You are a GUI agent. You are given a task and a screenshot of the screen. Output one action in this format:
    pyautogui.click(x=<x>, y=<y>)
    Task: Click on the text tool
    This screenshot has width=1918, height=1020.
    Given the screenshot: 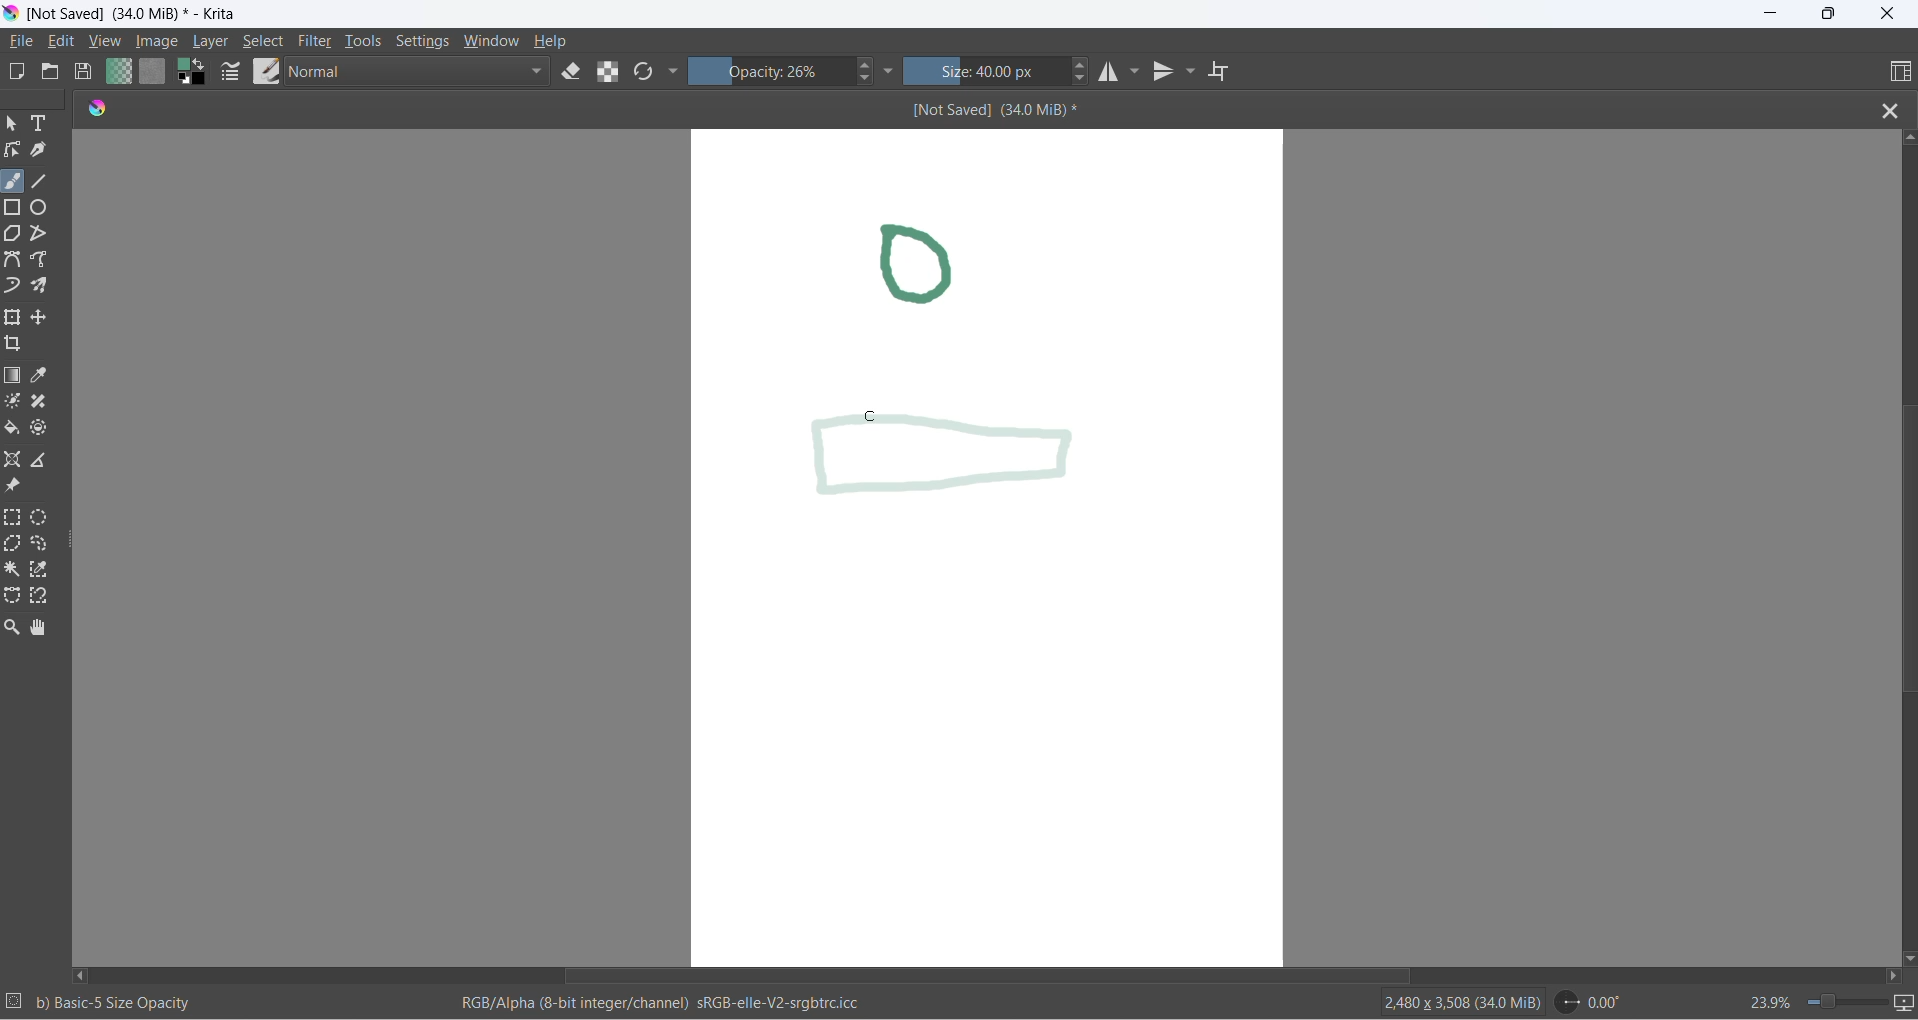 What is the action you would take?
    pyautogui.click(x=49, y=128)
    